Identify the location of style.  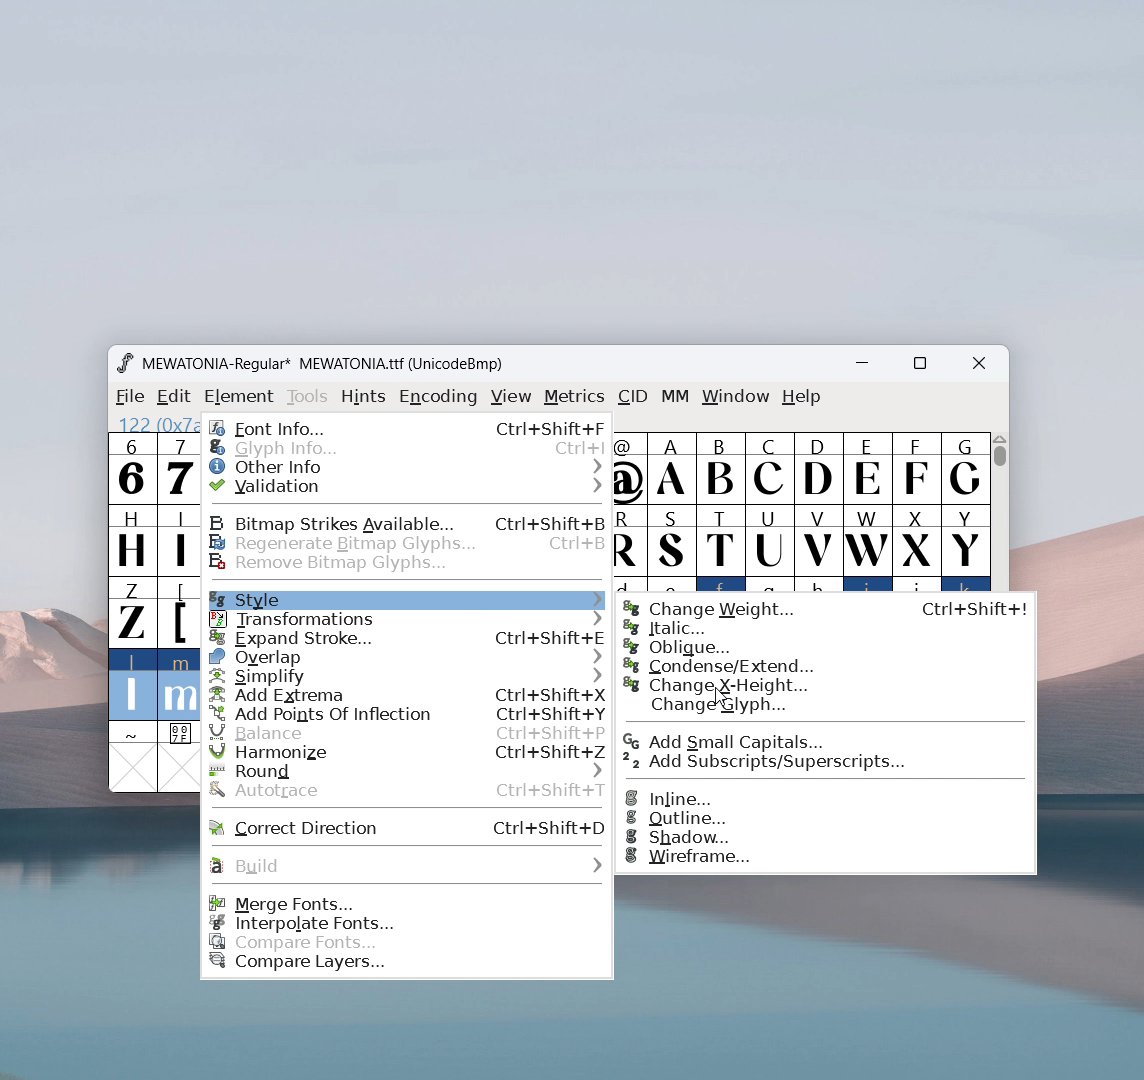
(407, 597).